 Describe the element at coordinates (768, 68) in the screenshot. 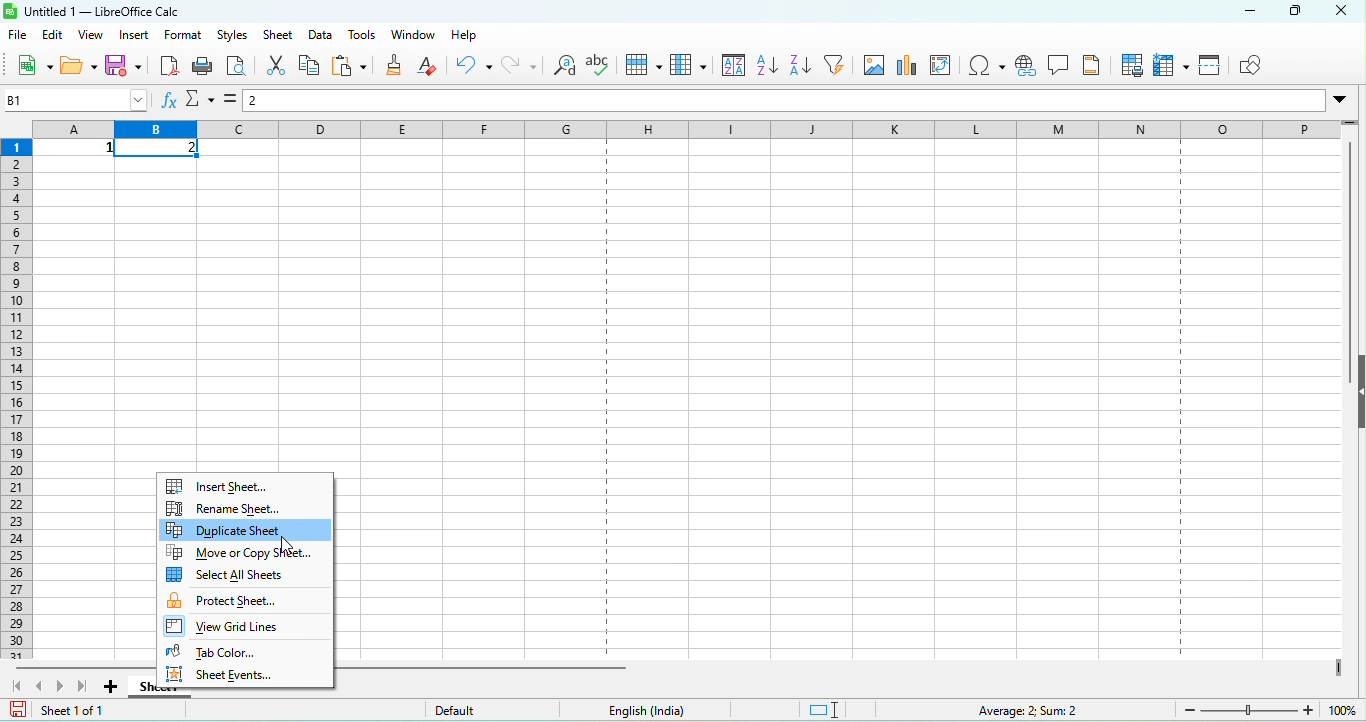

I see `sort ascending` at that location.